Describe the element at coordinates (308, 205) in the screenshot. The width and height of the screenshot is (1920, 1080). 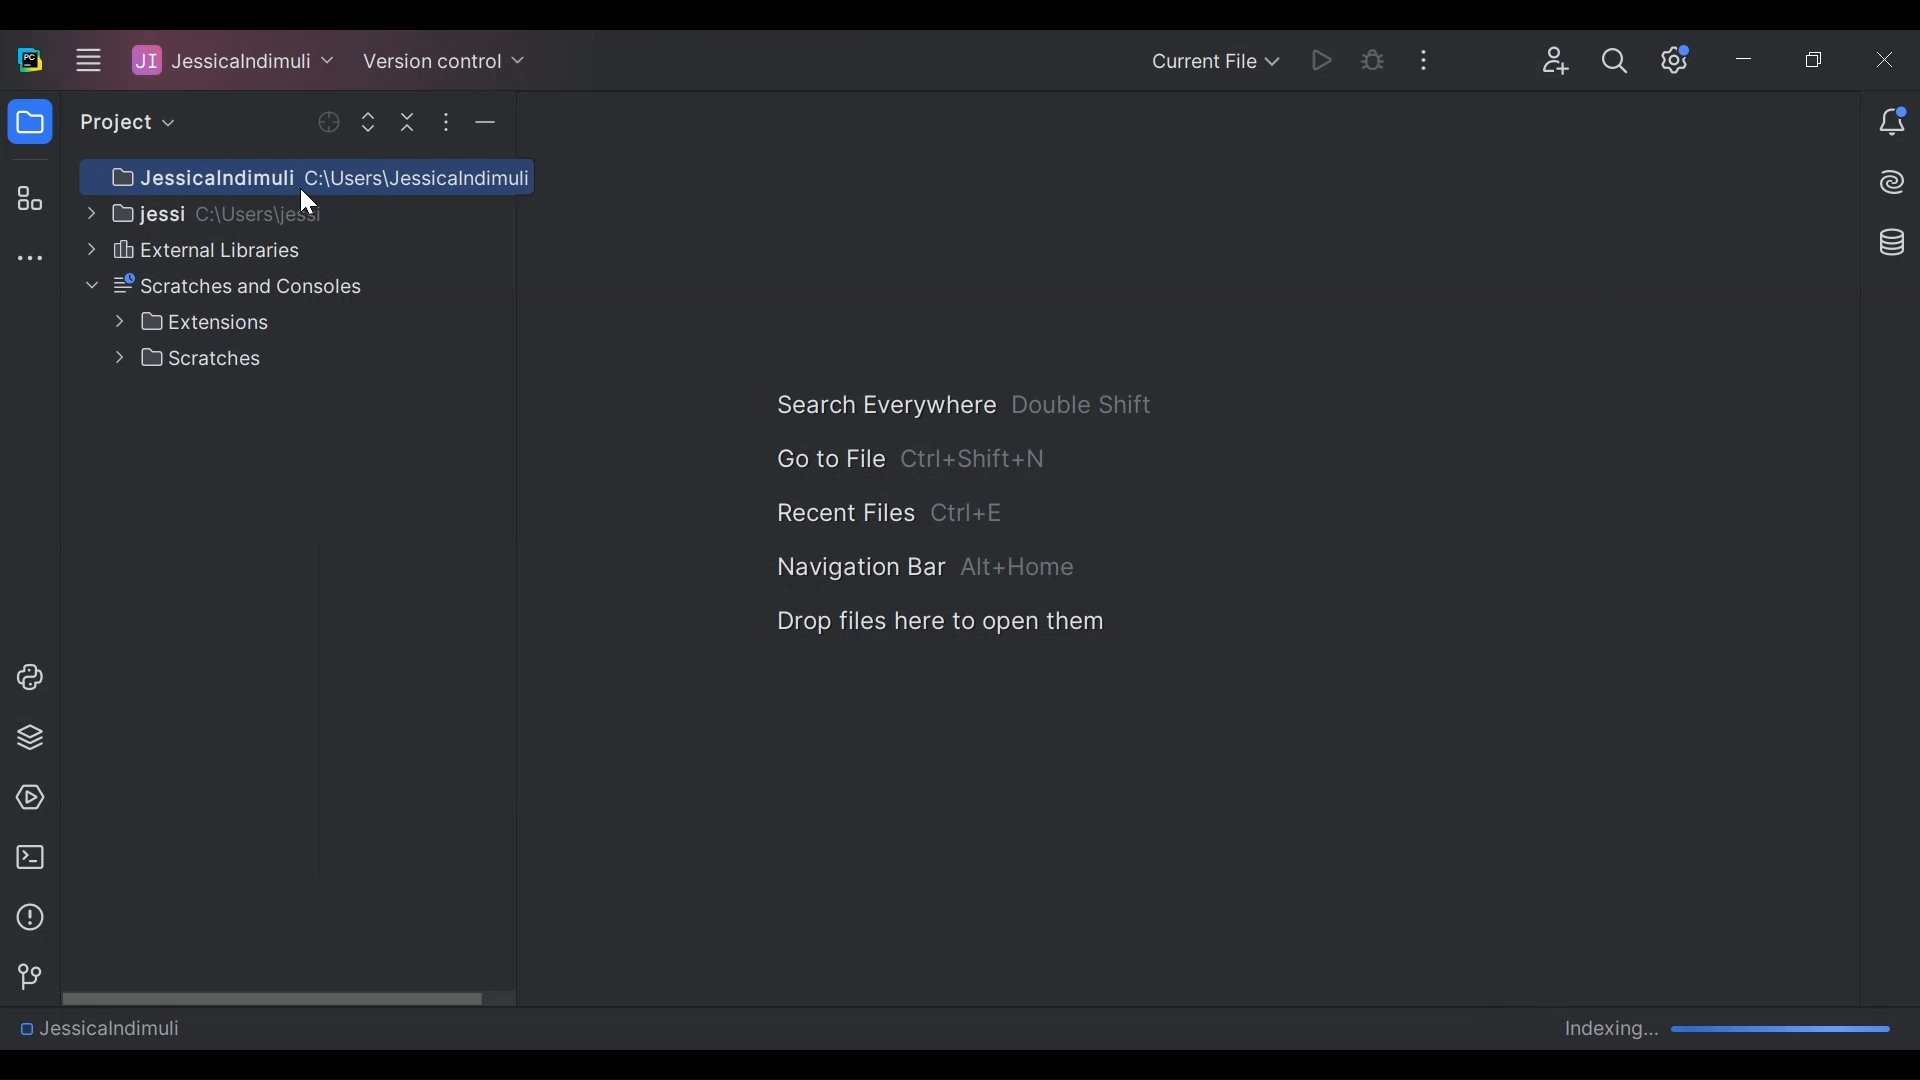
I see `Cursor` at that location.